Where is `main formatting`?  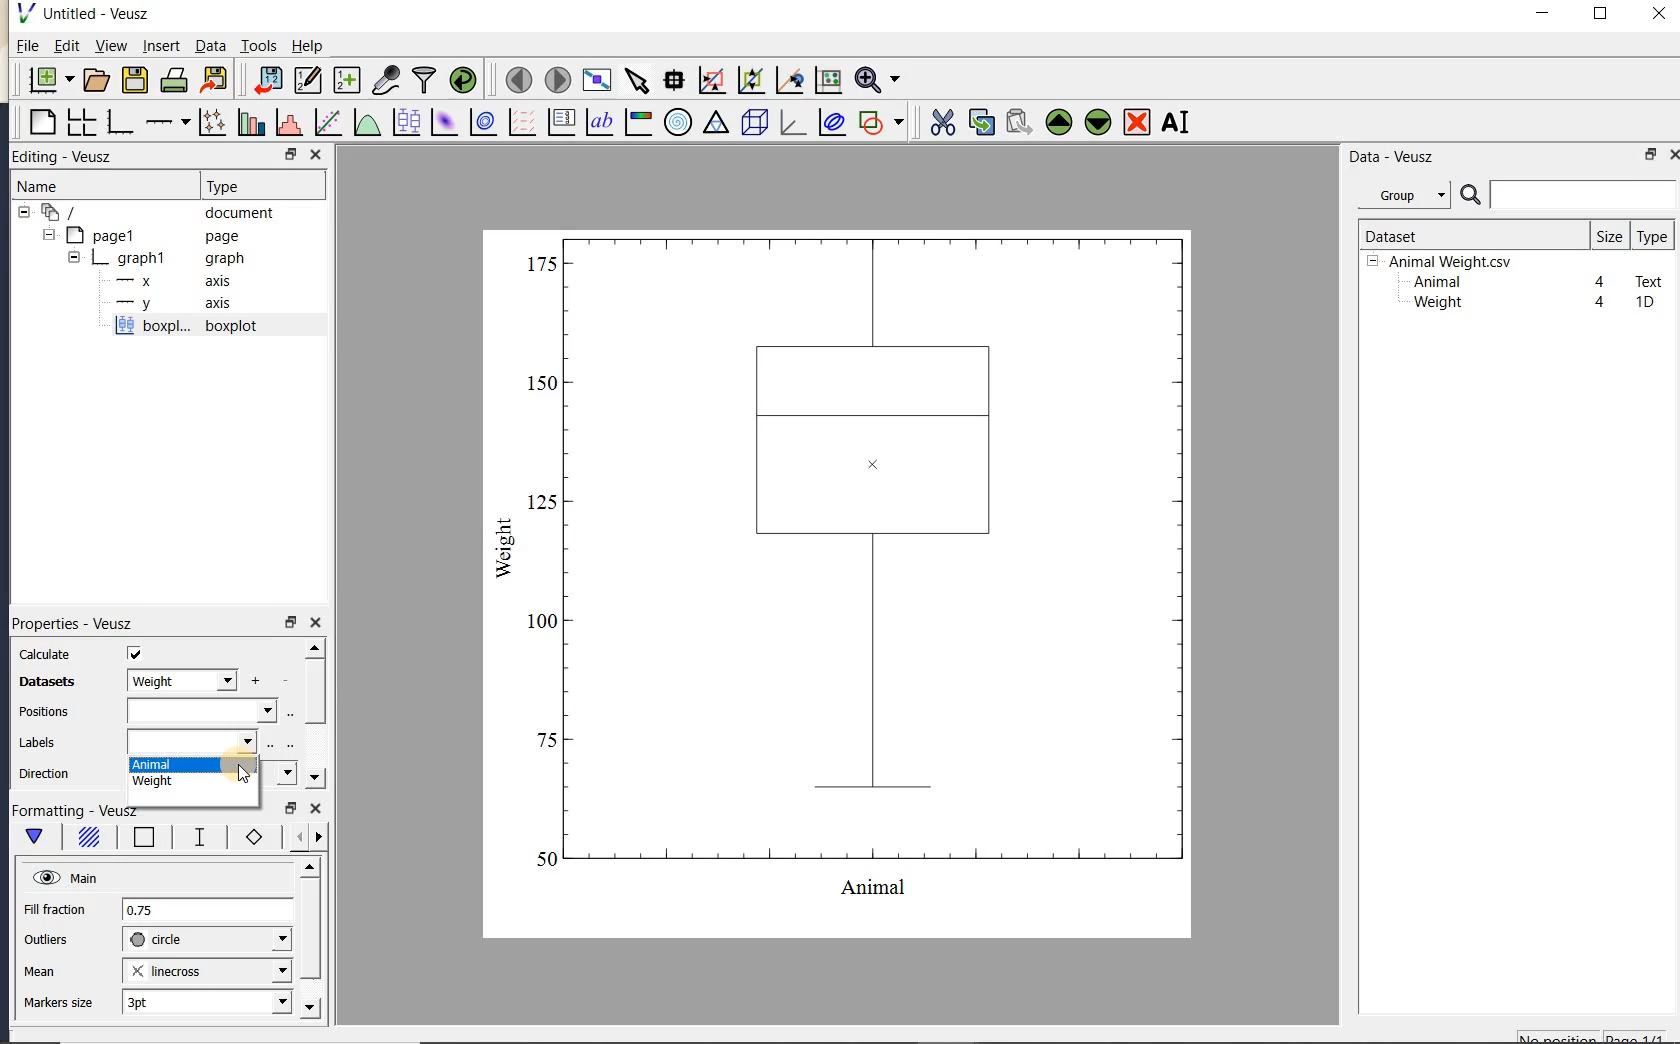 main formatting is located at coordinates (34, 840).